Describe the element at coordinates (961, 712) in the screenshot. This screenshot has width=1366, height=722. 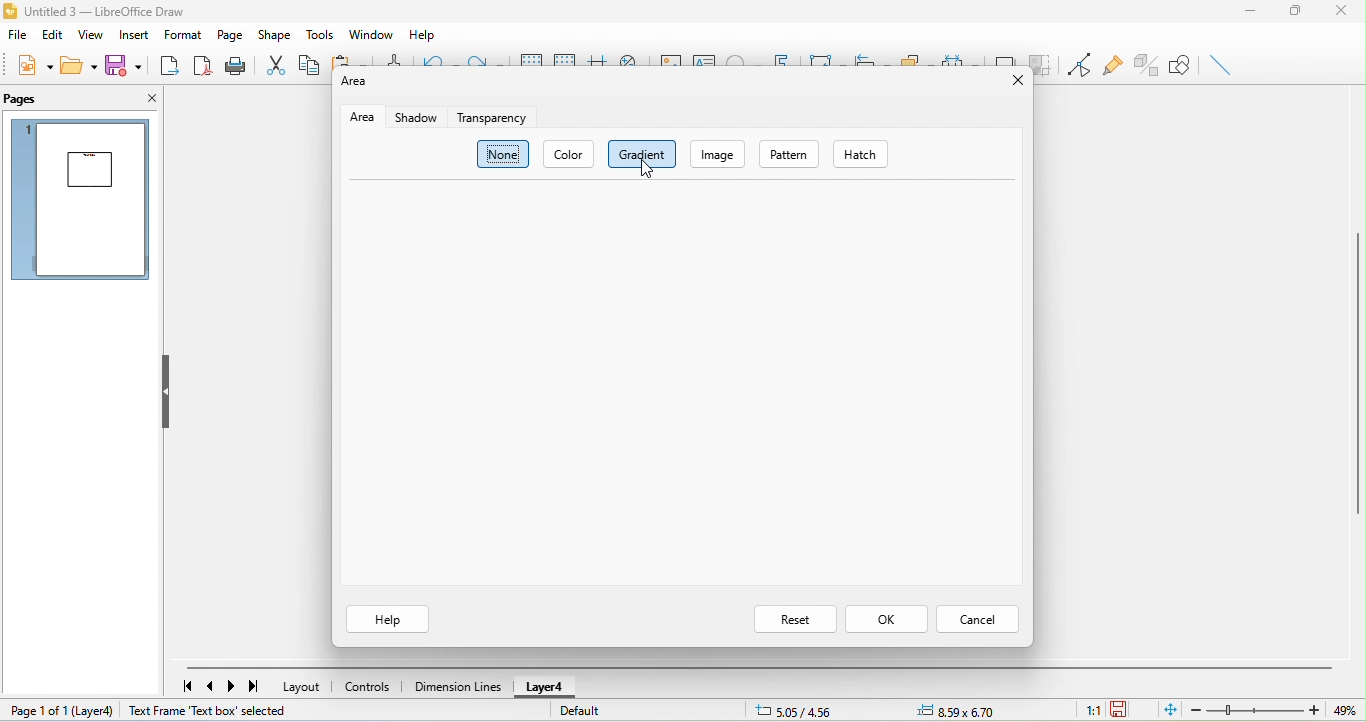
I see `object position-8.59x6.70` at that location.